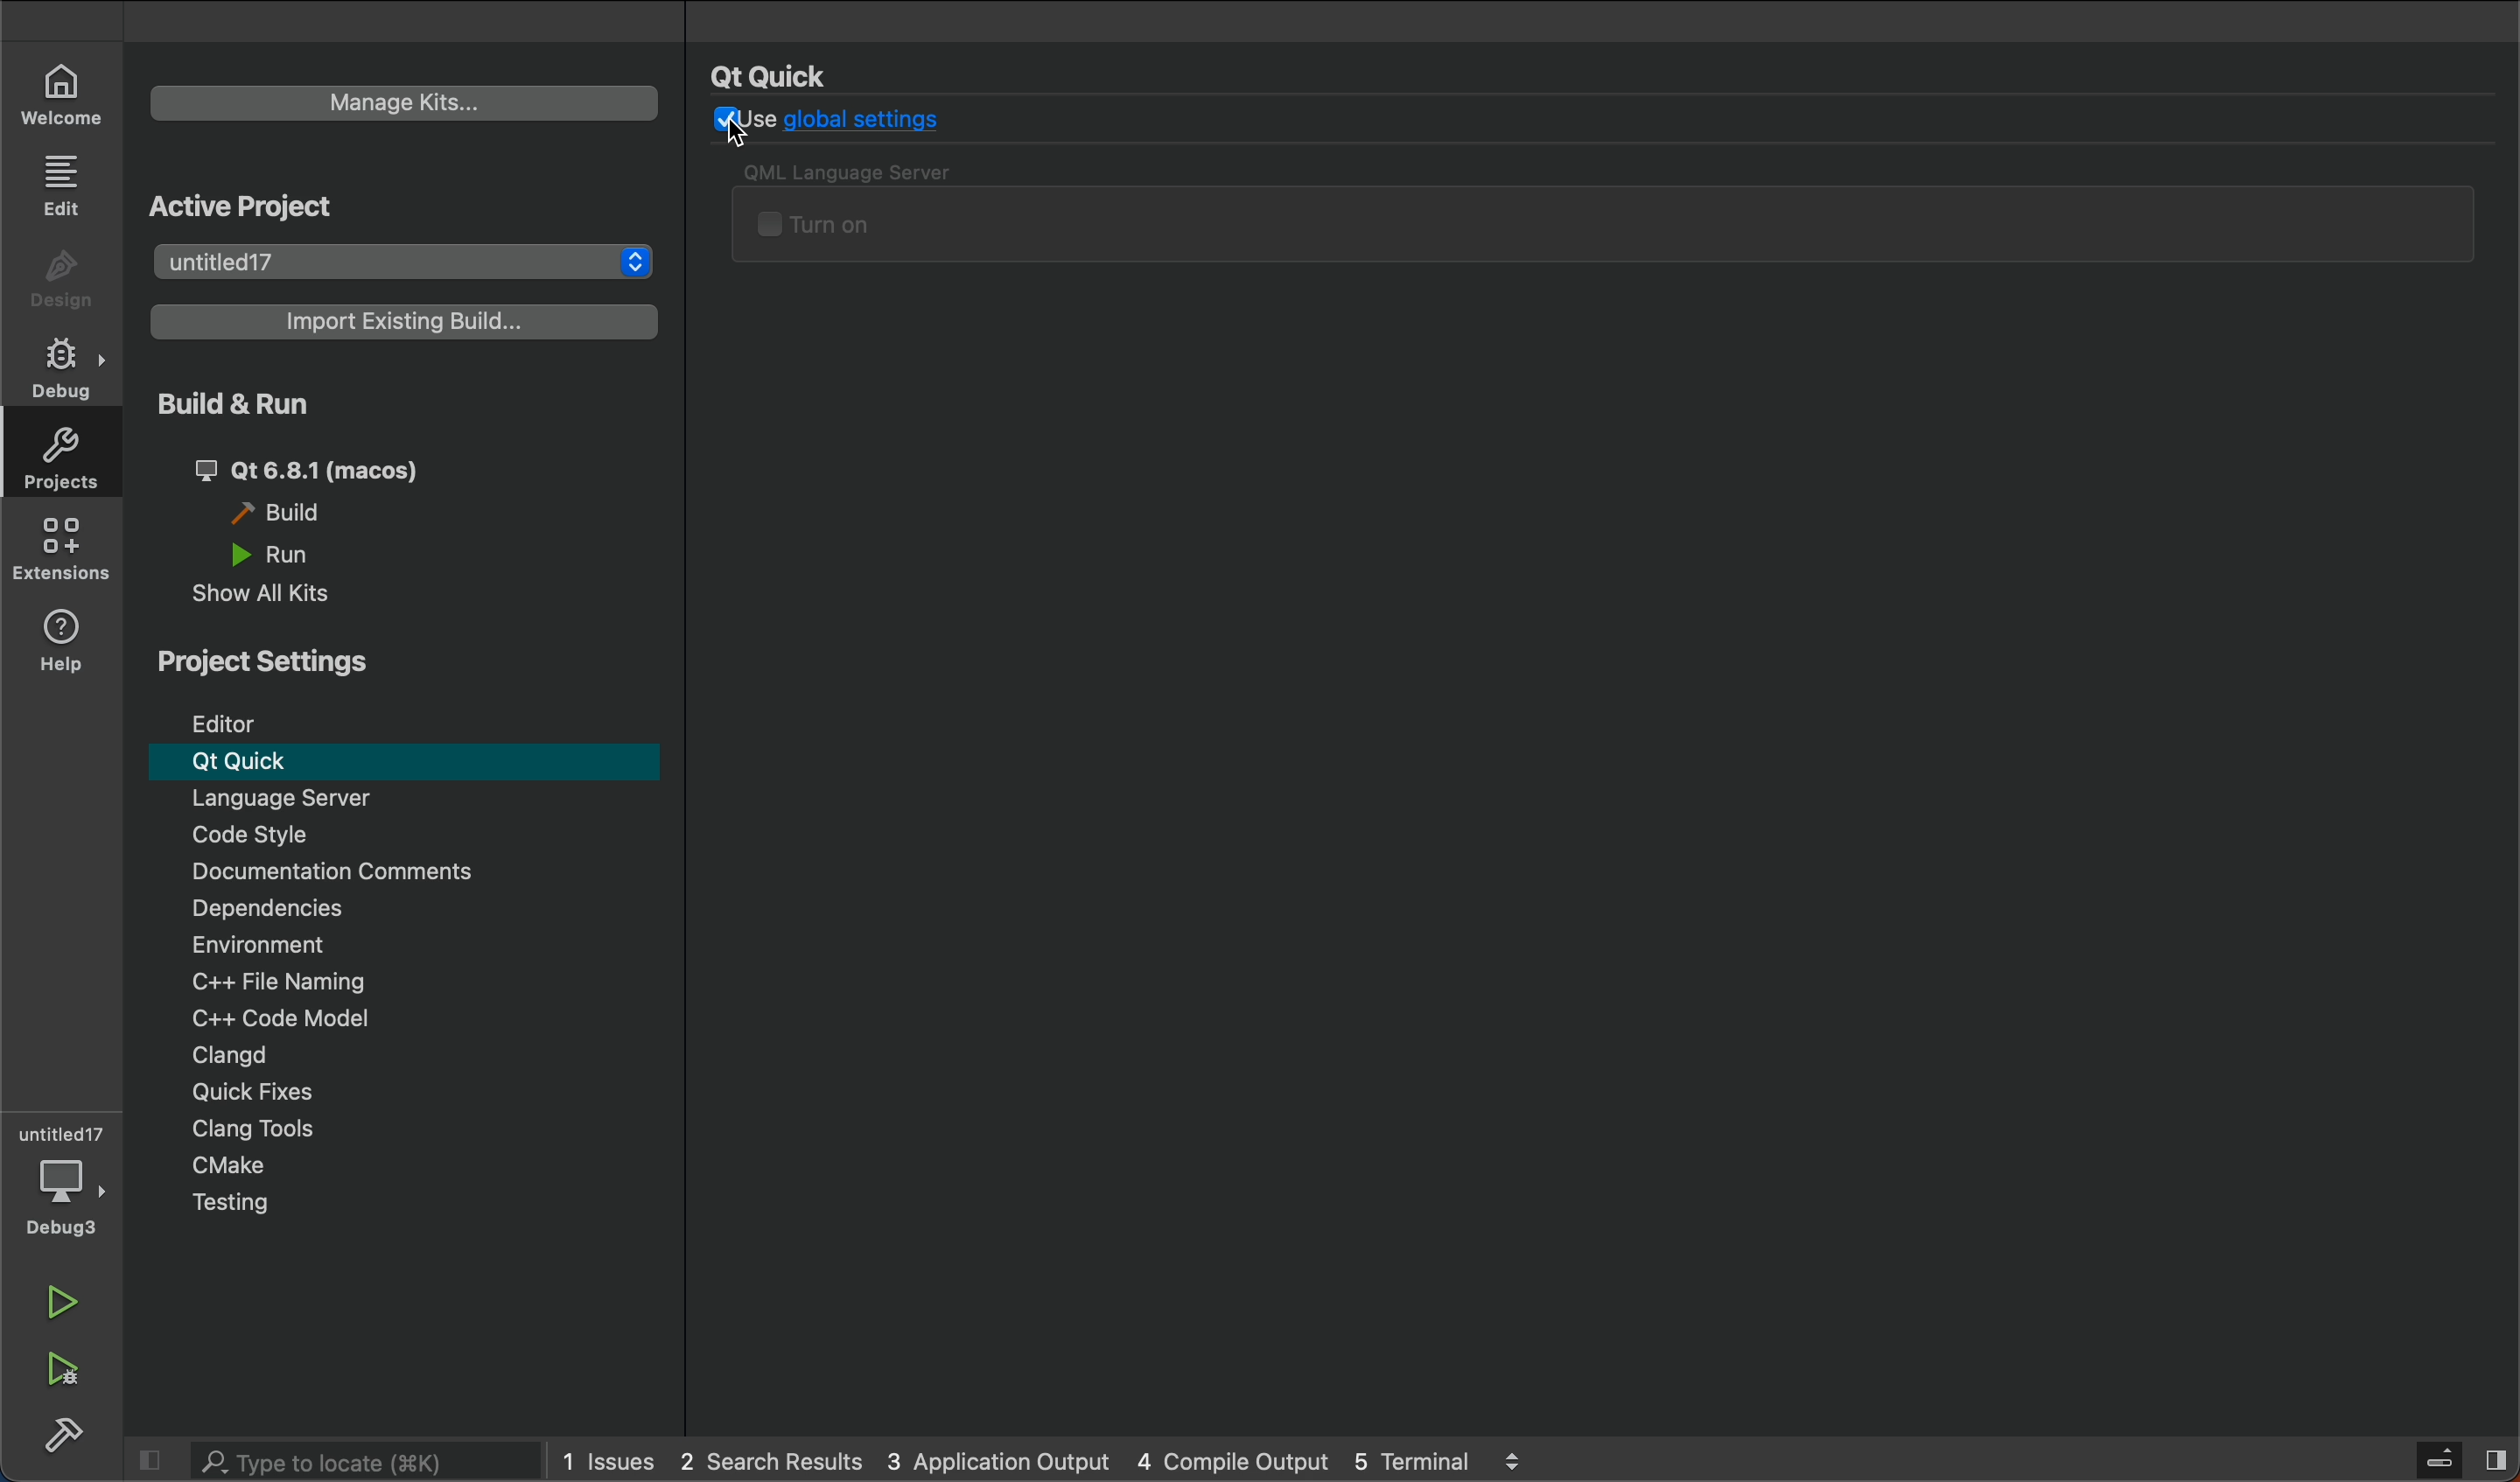 Image resolution: width=2520 pixels, height=1482 pixels. Describe the element at coordinates (420, 874) in the screenshot. I see `Documentation ` at that location.